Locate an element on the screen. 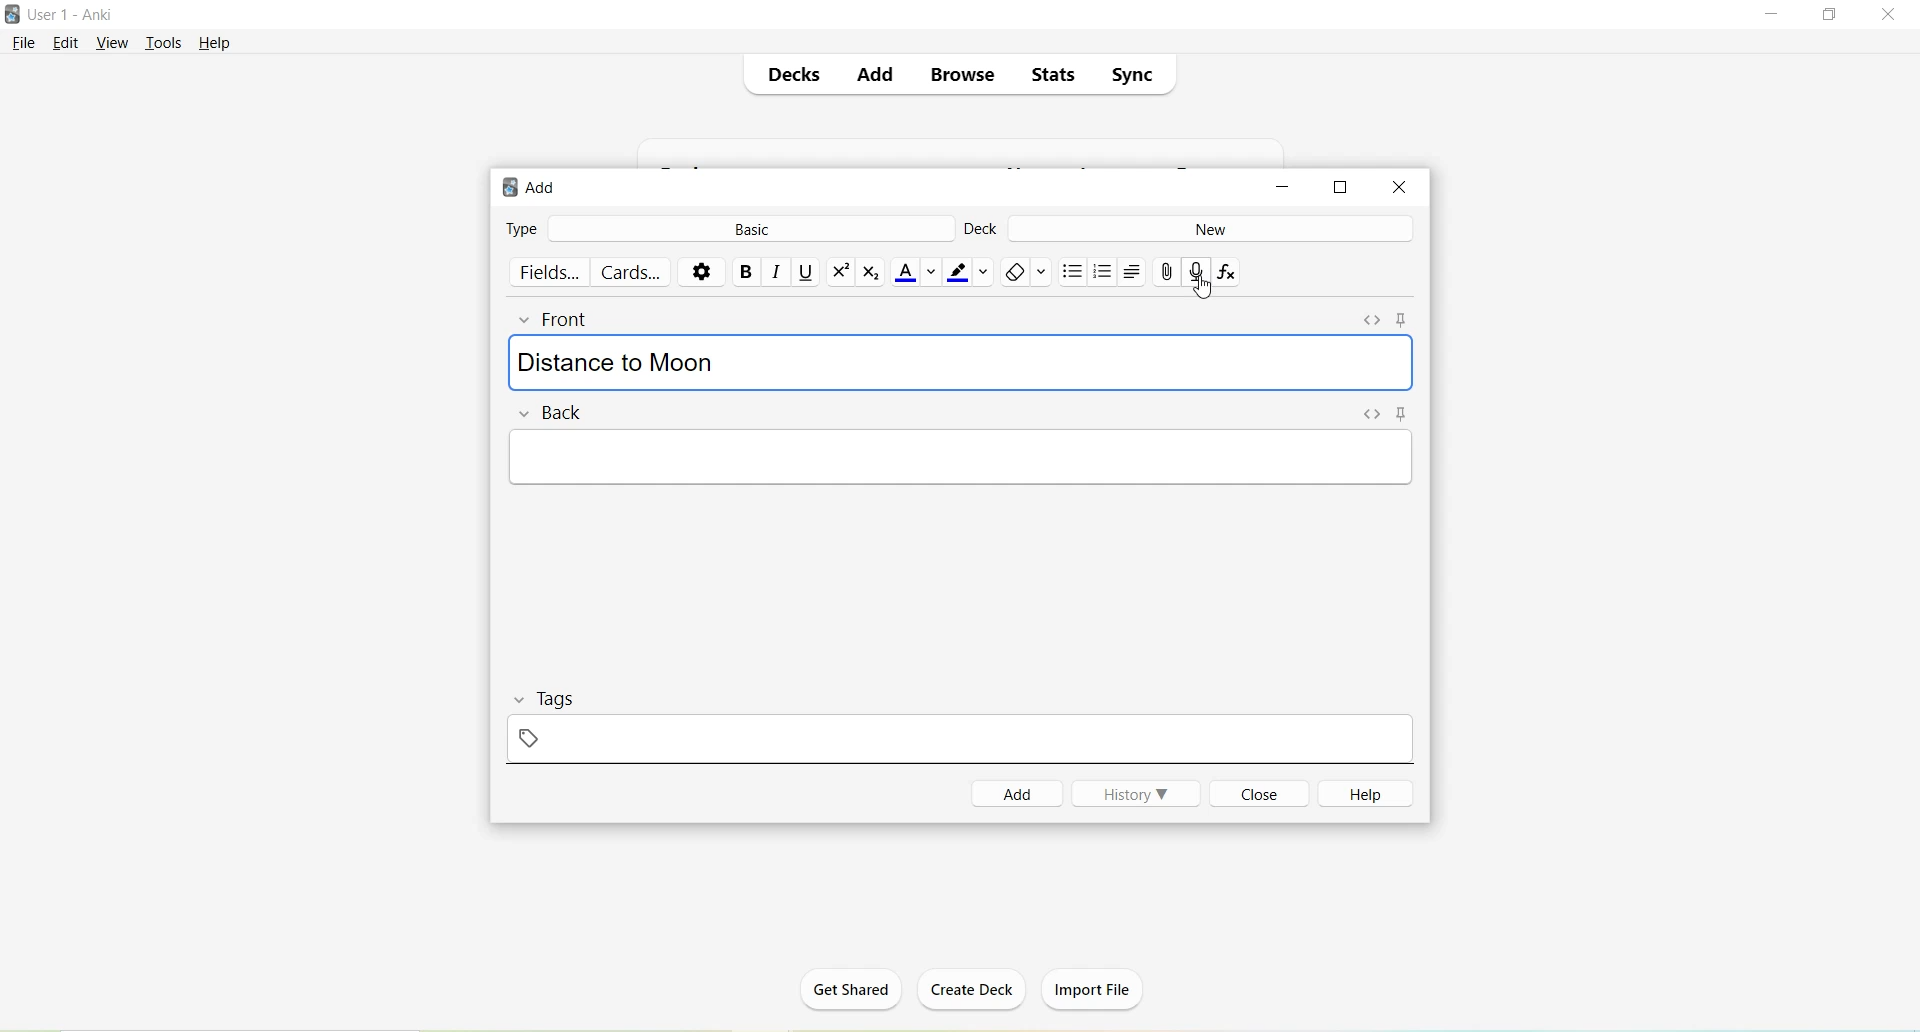 The image size is (1920, 1032). Logo is located at coordinates (12, 14).